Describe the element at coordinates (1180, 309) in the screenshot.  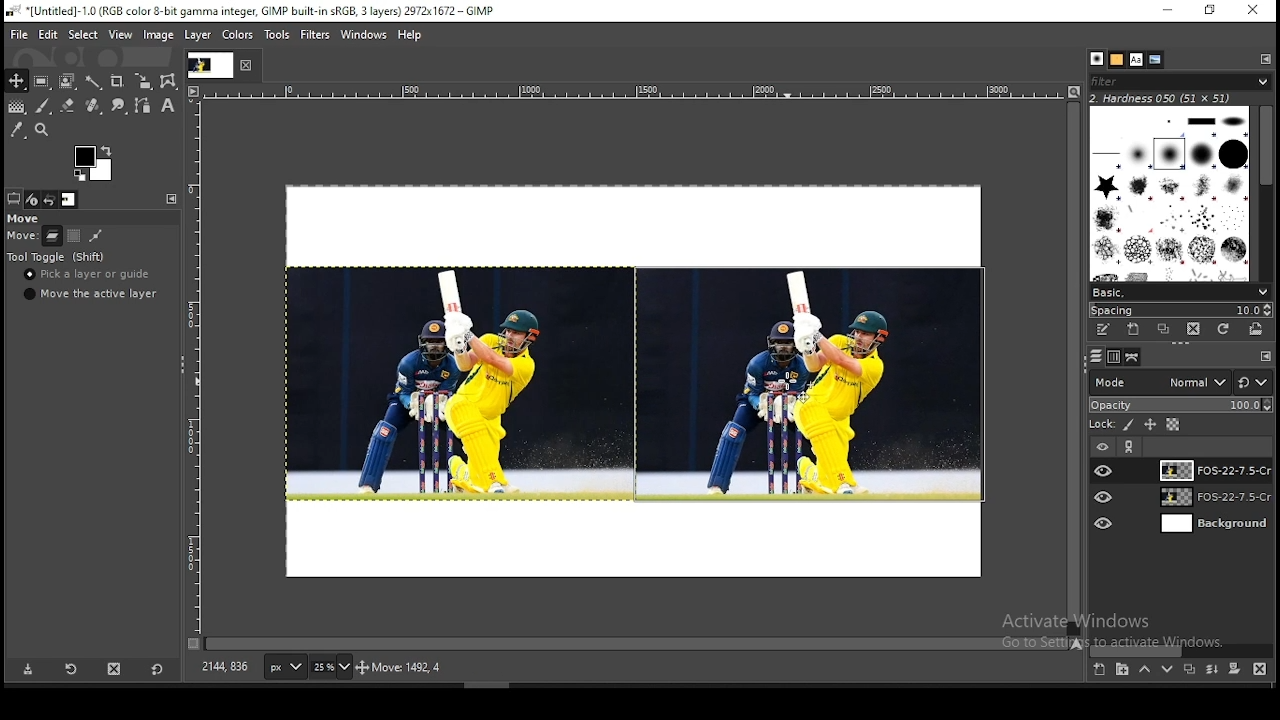
I see `spacing` at that location.